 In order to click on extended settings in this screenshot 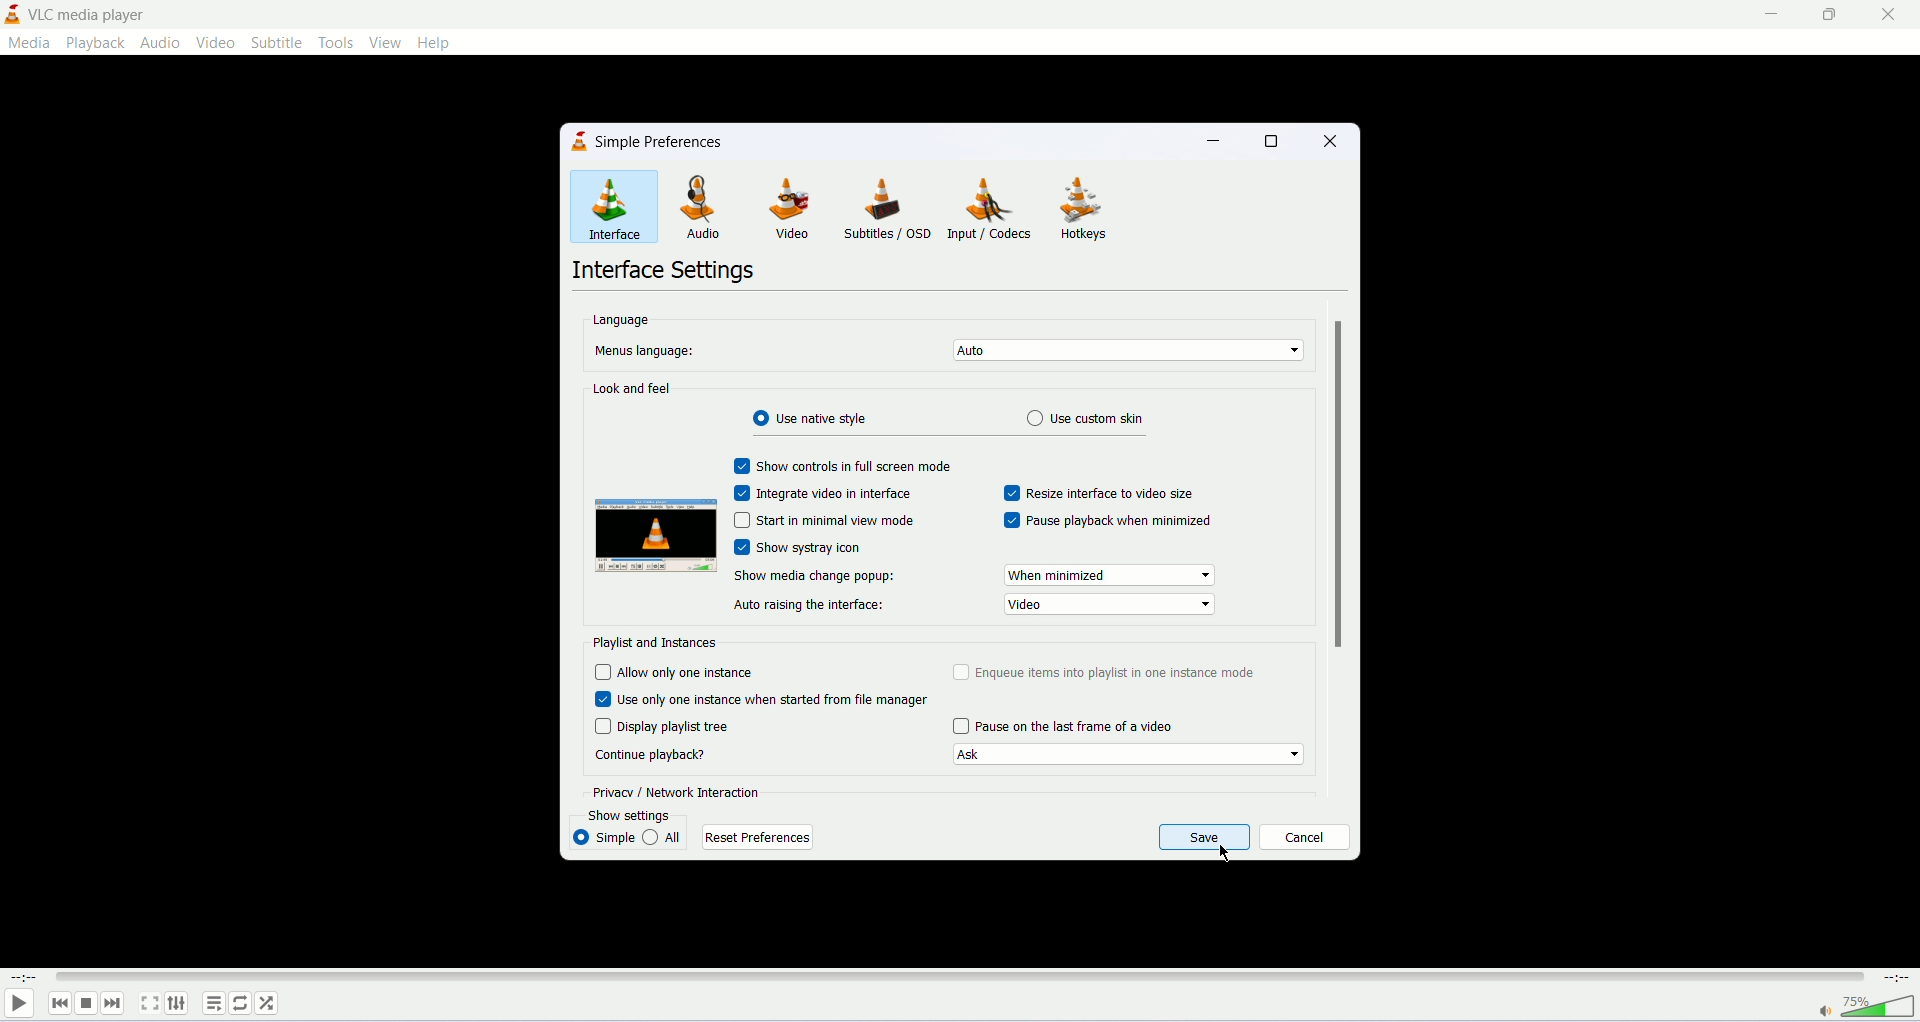, I will do `click(182, 1004)`.